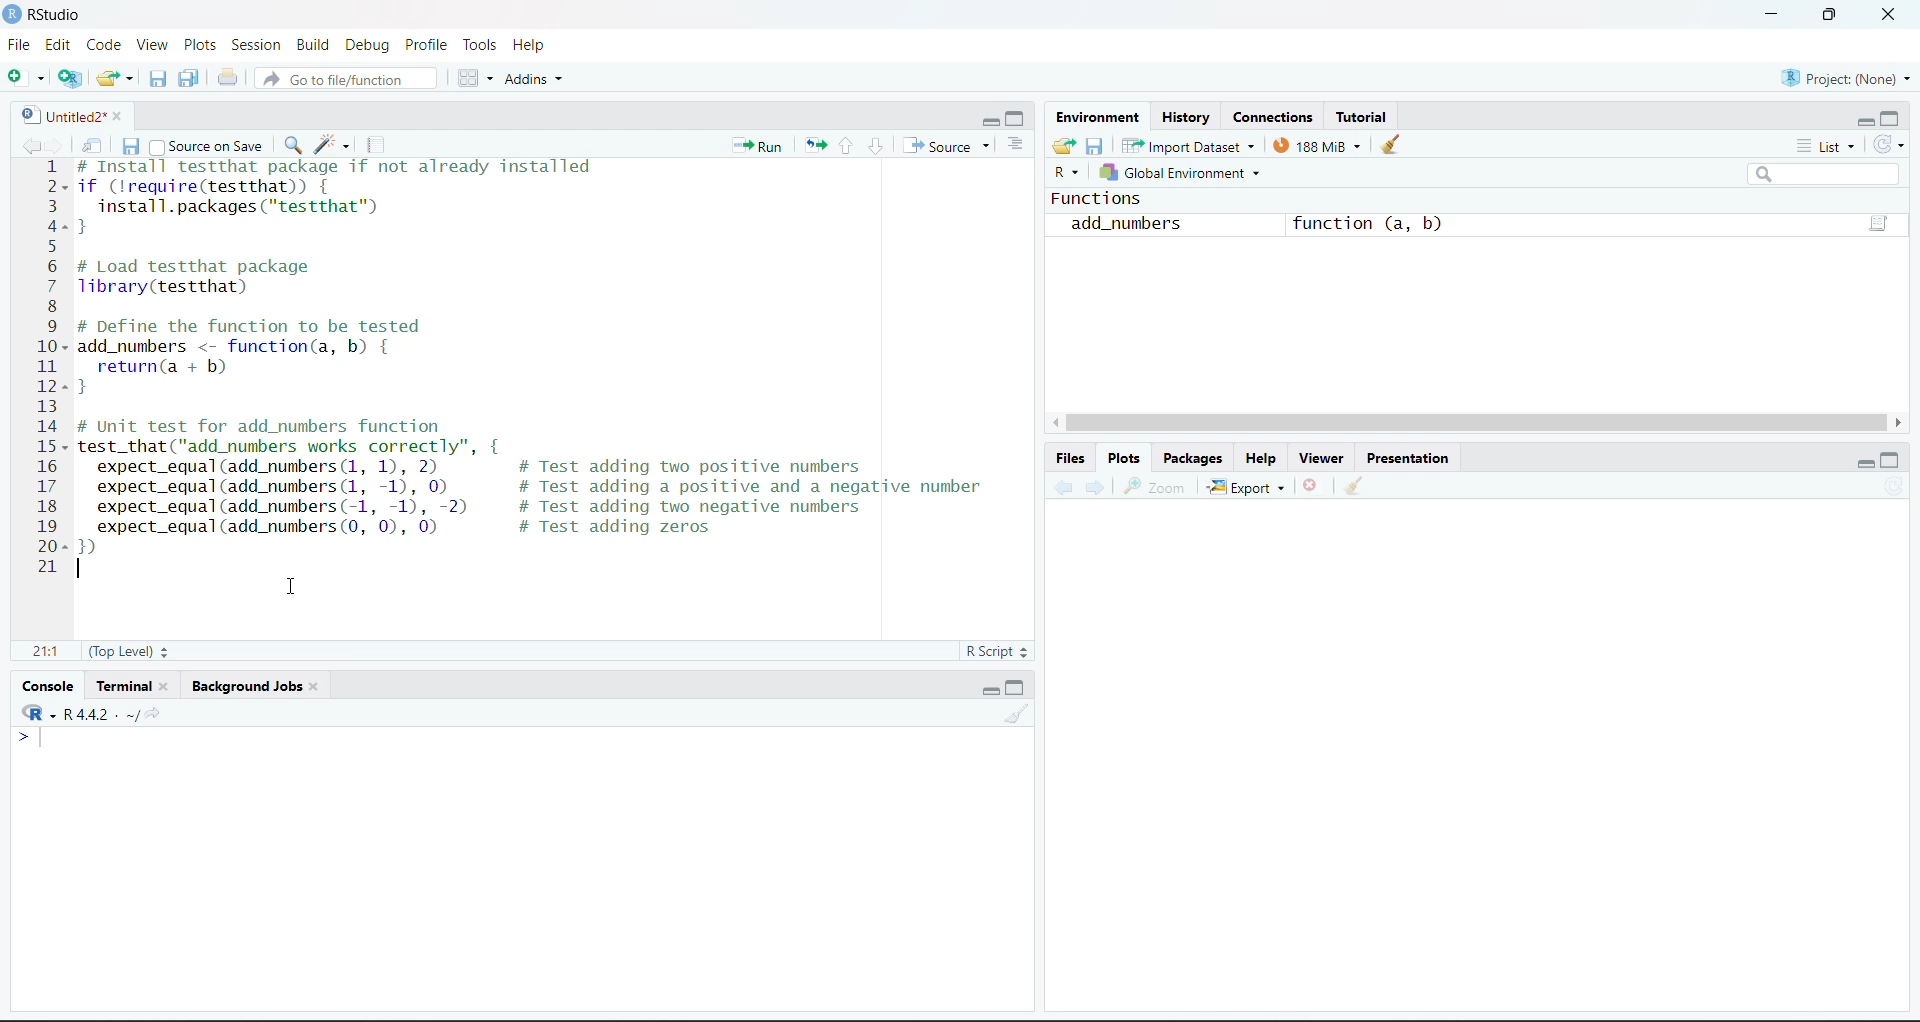 The image size is (1920, 1022). Describe the element at coordinates (367, 44) in the screenshot. I see `Debug` at that location.